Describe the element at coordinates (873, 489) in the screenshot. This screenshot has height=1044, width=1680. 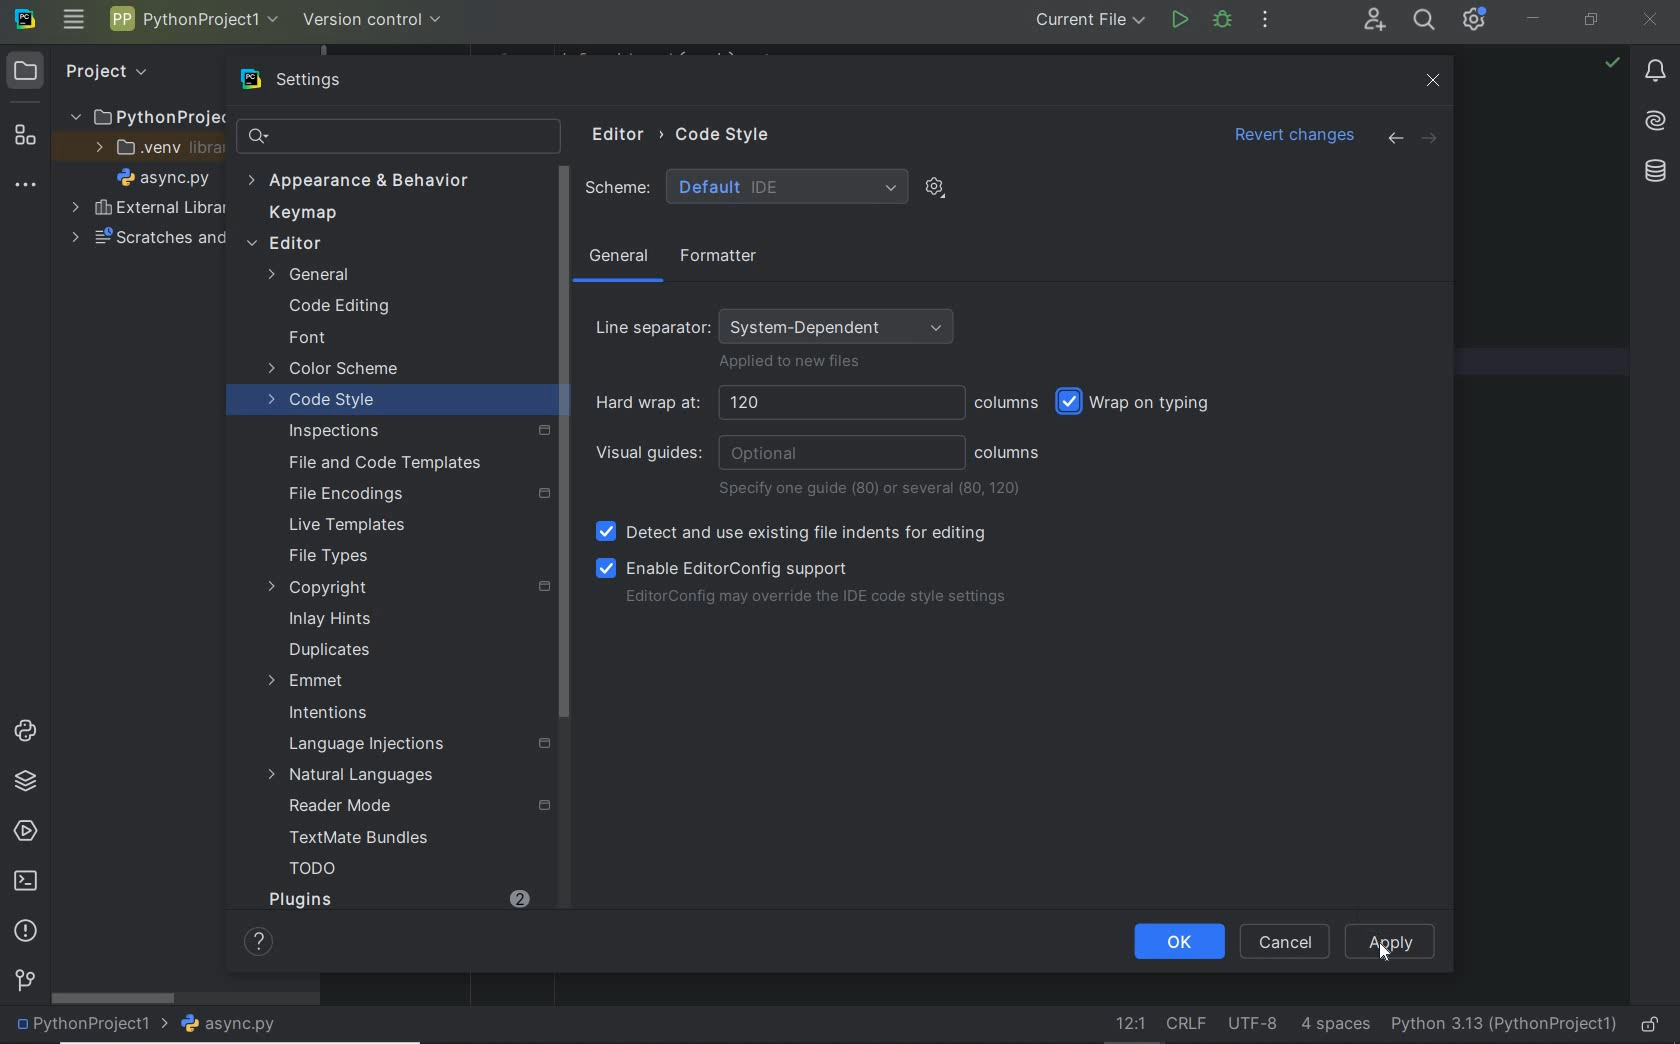
I see `specify one guide or several` at that location.